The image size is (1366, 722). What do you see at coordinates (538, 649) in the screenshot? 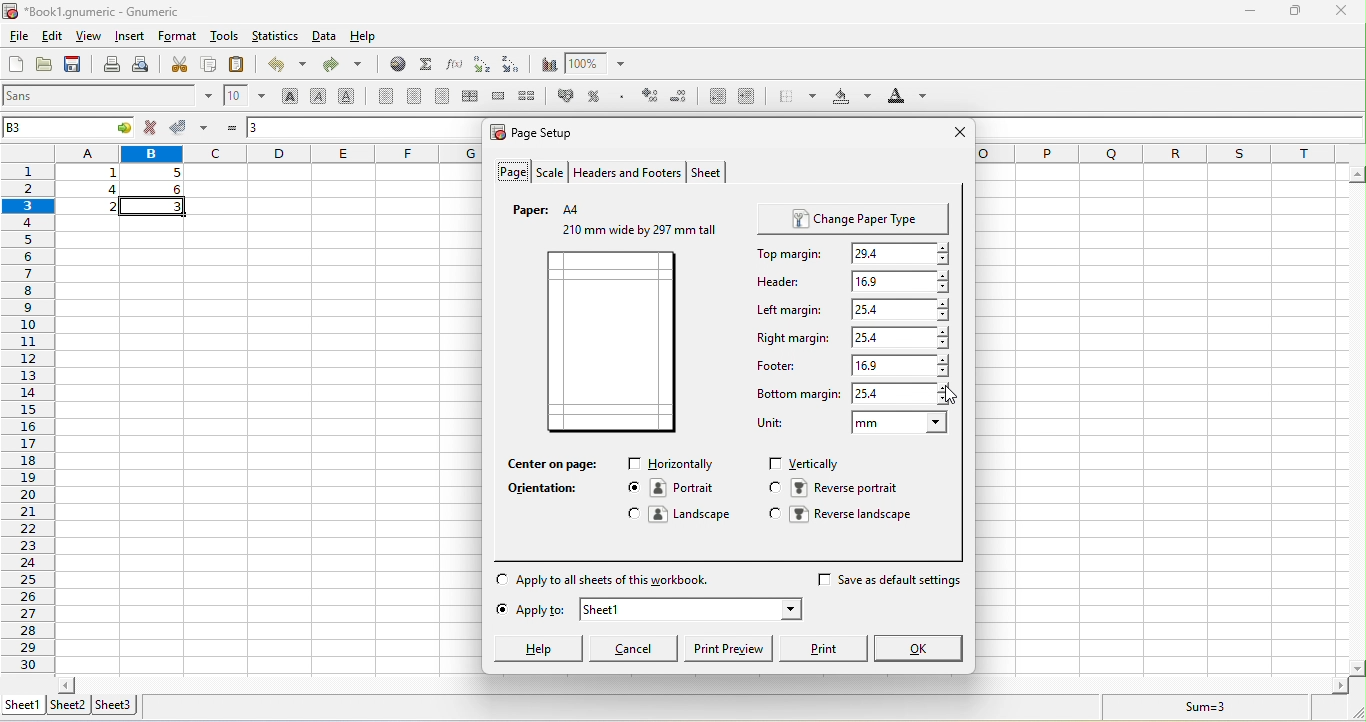
I see `help` at bounding box center [538, 649].